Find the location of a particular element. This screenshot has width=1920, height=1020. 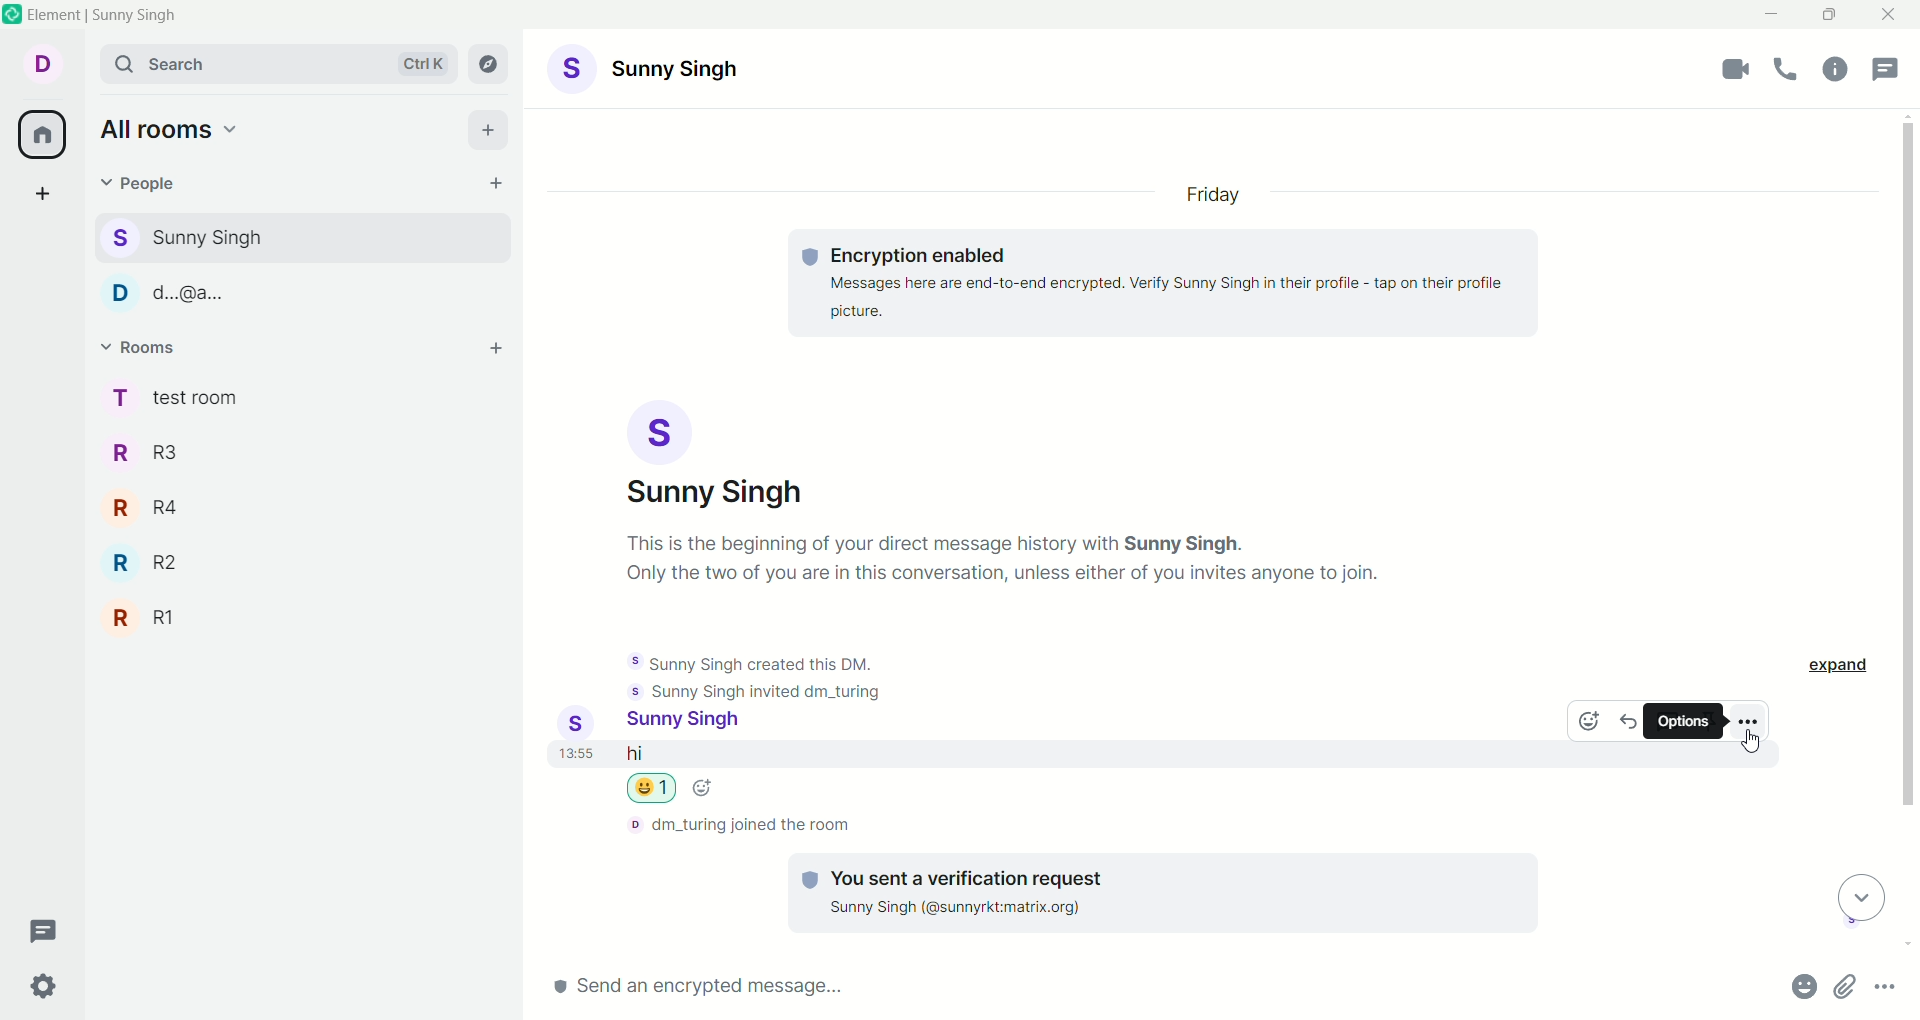

rooms is located at coordinates (142, 350).